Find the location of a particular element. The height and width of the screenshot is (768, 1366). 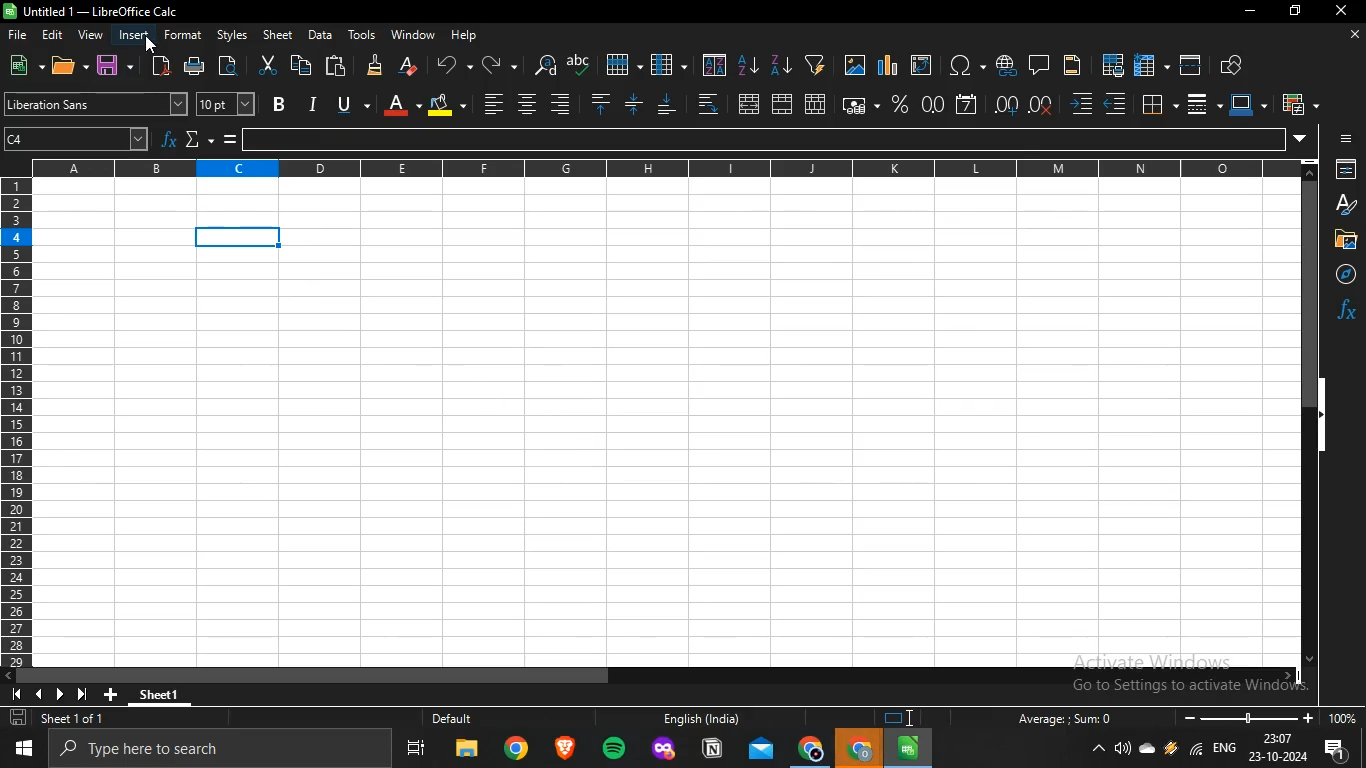

merge and center or unmerge is located at coordinates (749, 103).